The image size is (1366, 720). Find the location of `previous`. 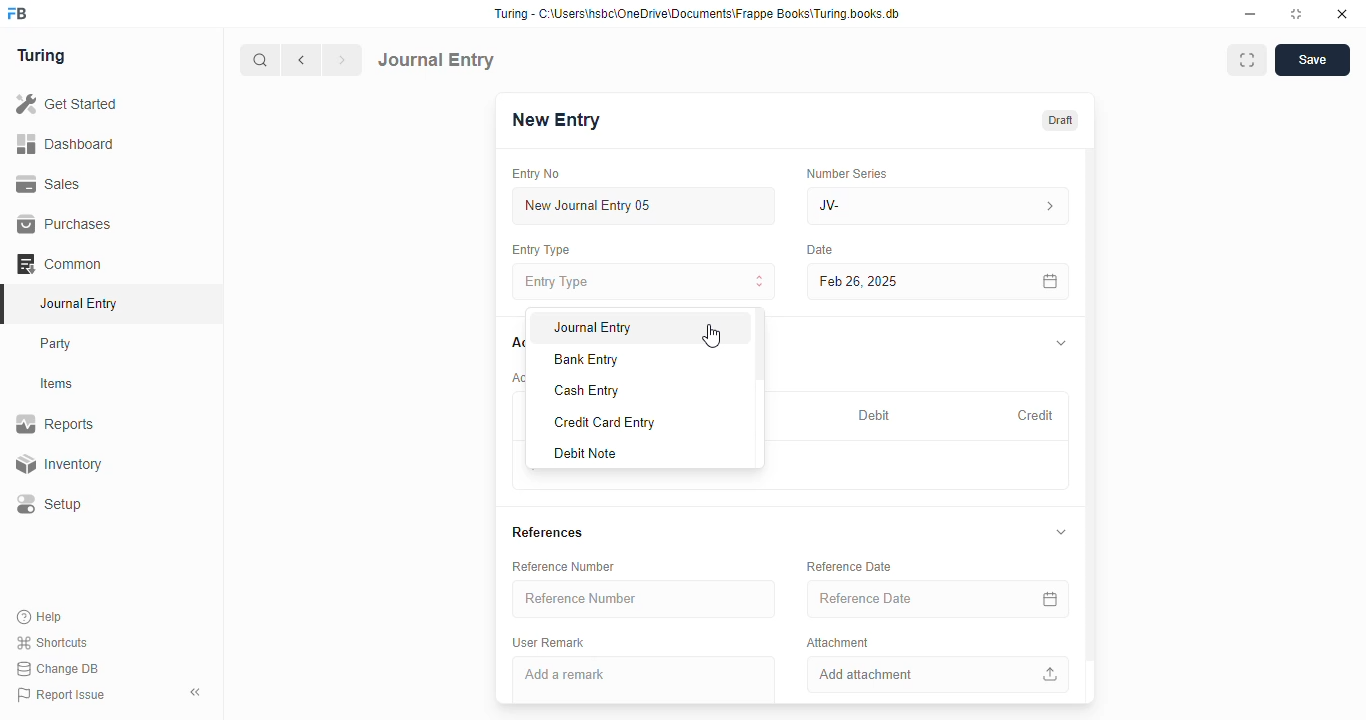

previous is located at coordinates (303, 60).